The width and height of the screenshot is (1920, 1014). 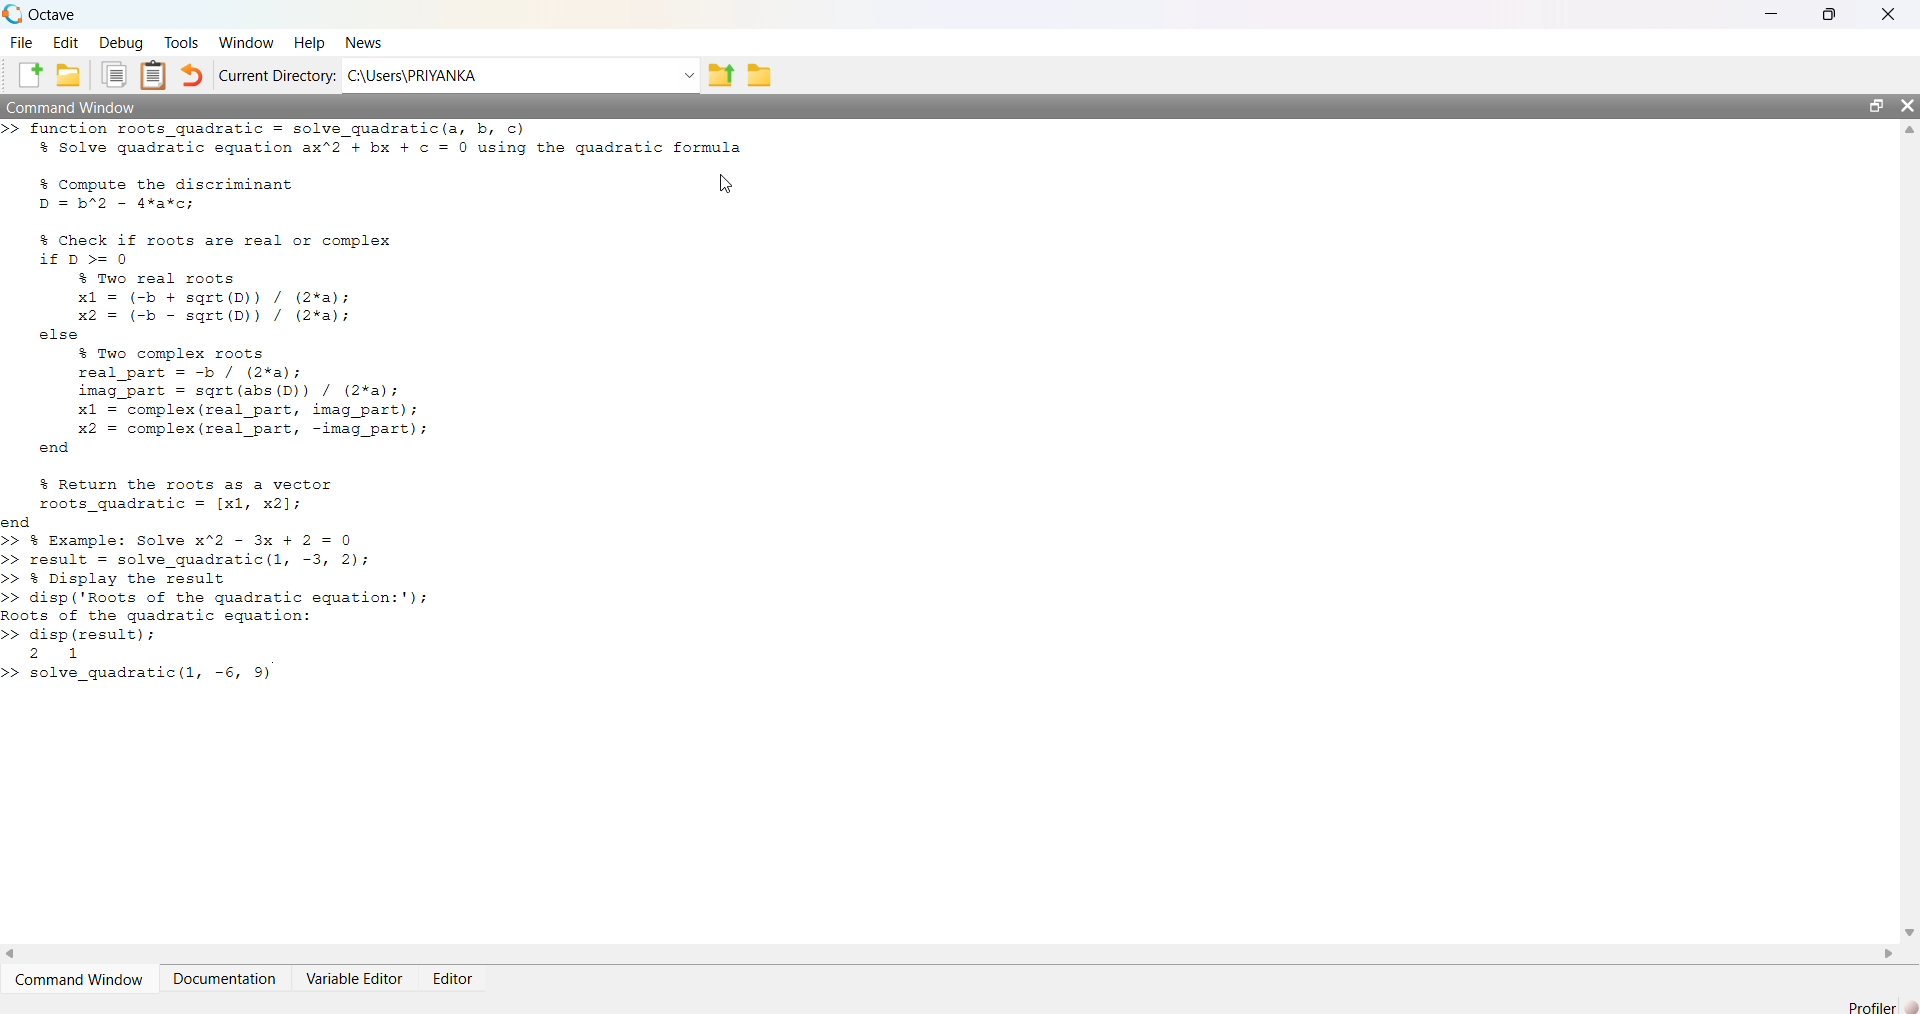 I want to click on Debug, so click(x=119, y=41).